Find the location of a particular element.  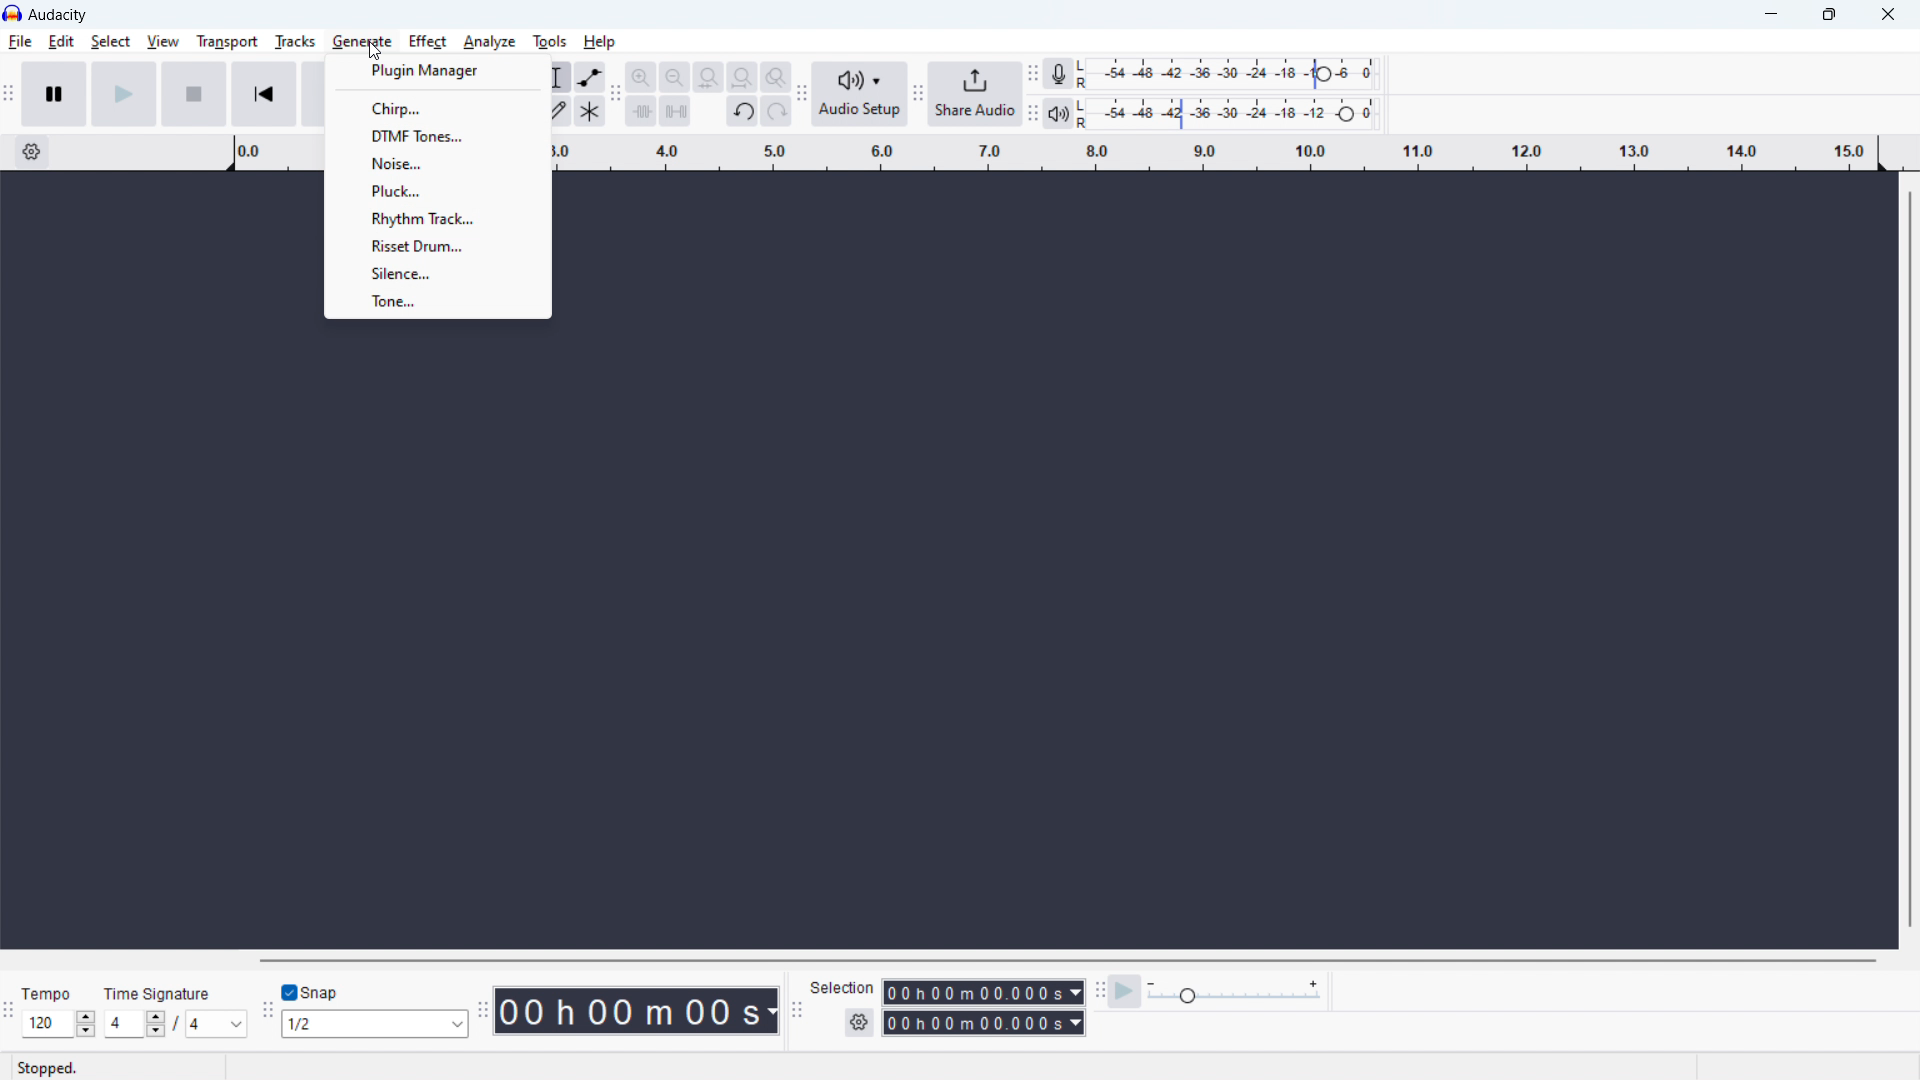

edit is located at coordinates (62, 41).